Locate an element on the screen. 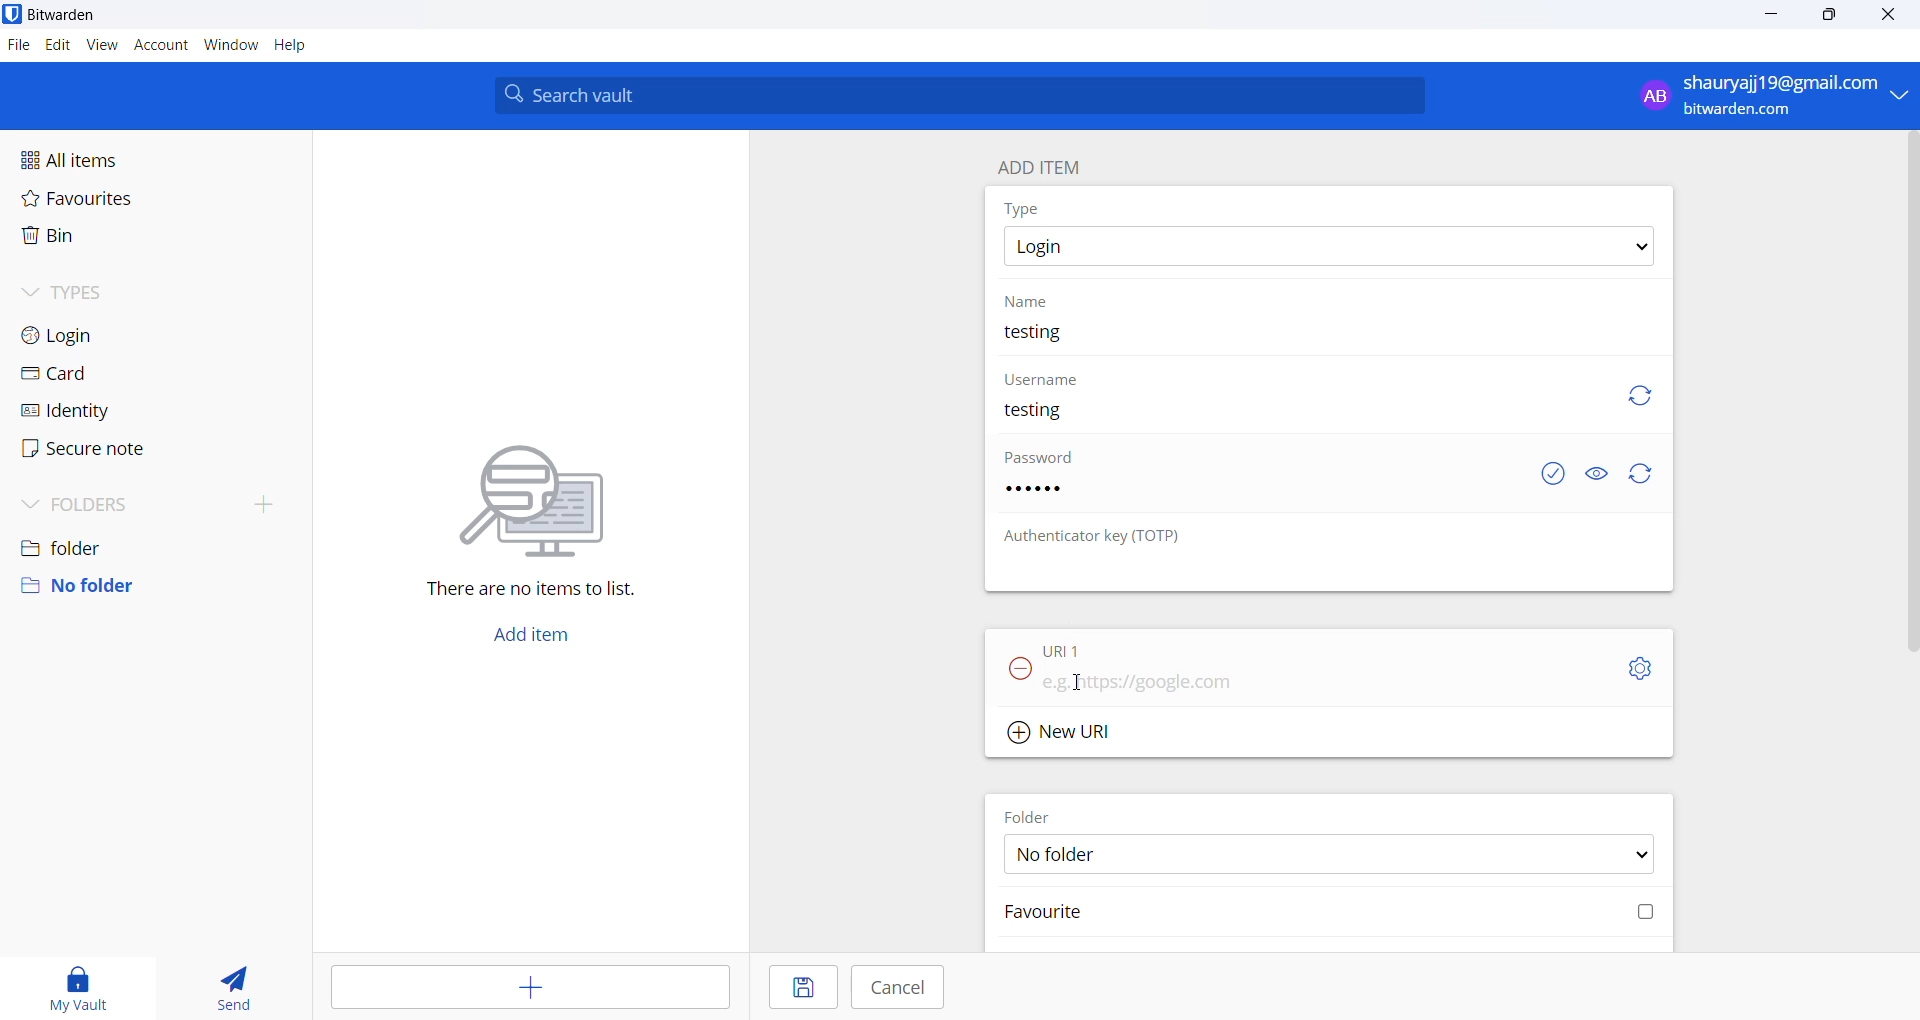  URL setting is located at coordinates (1631, 667).